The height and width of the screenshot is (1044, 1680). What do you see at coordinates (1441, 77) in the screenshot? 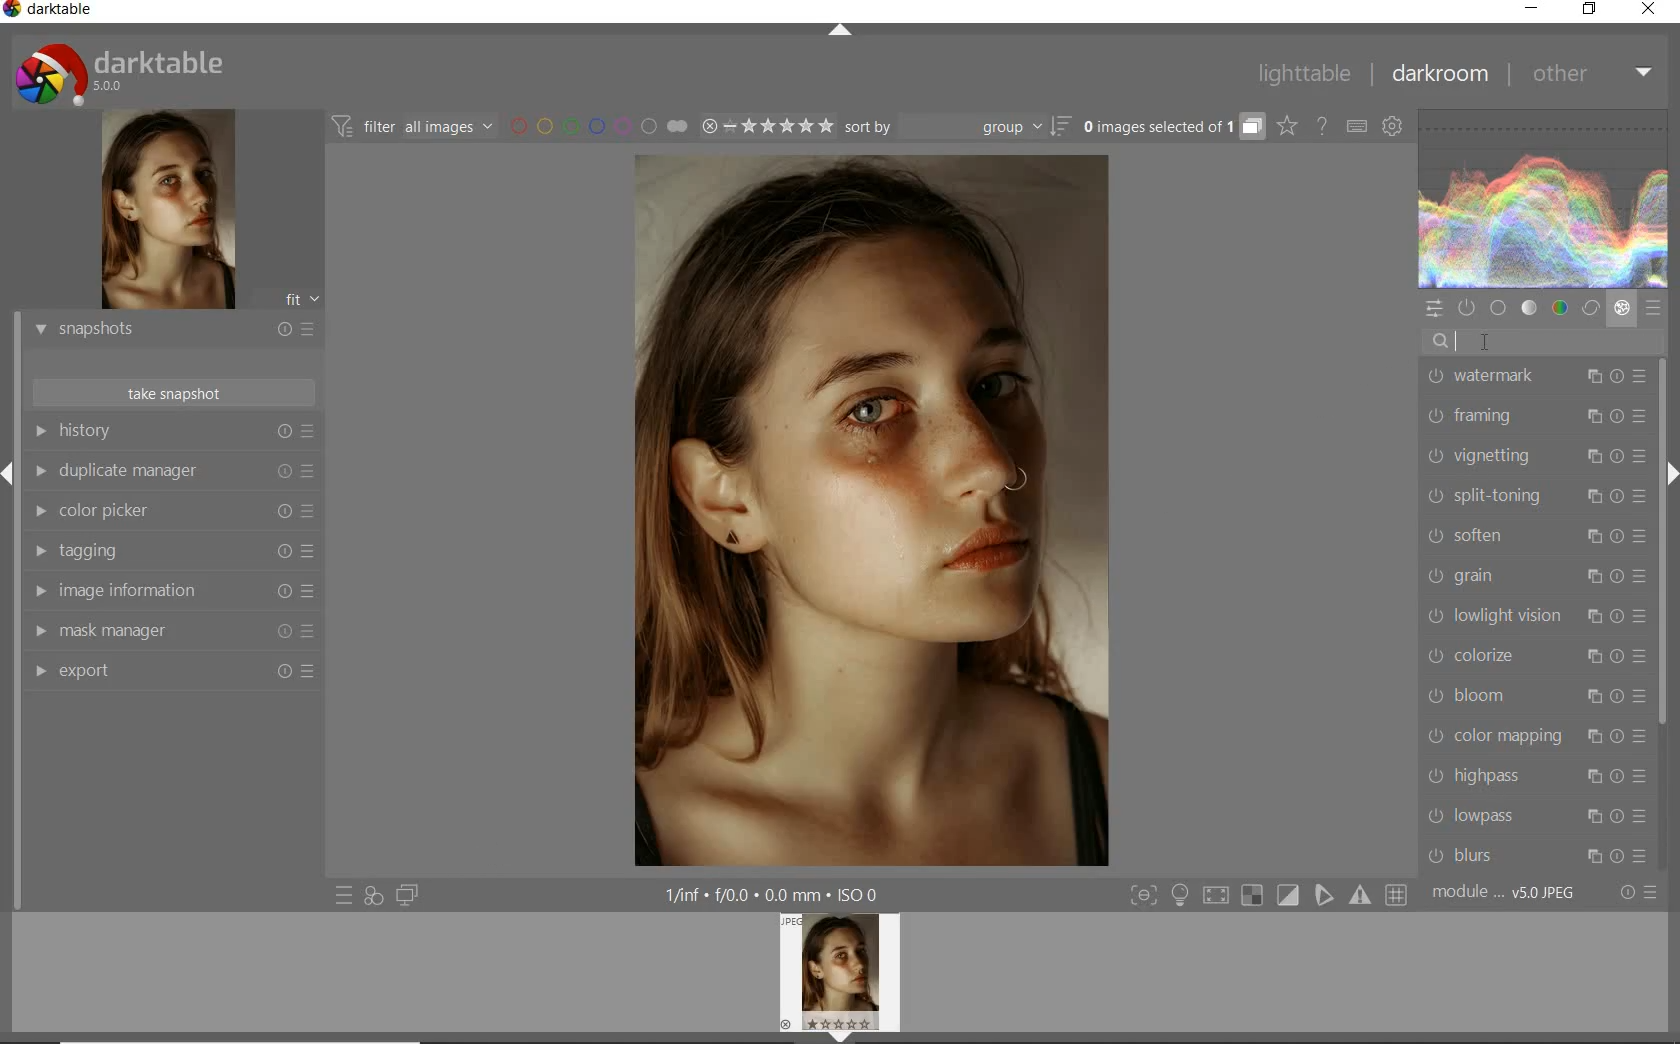
I see `darkroom` at bounding box center [1441, 77].